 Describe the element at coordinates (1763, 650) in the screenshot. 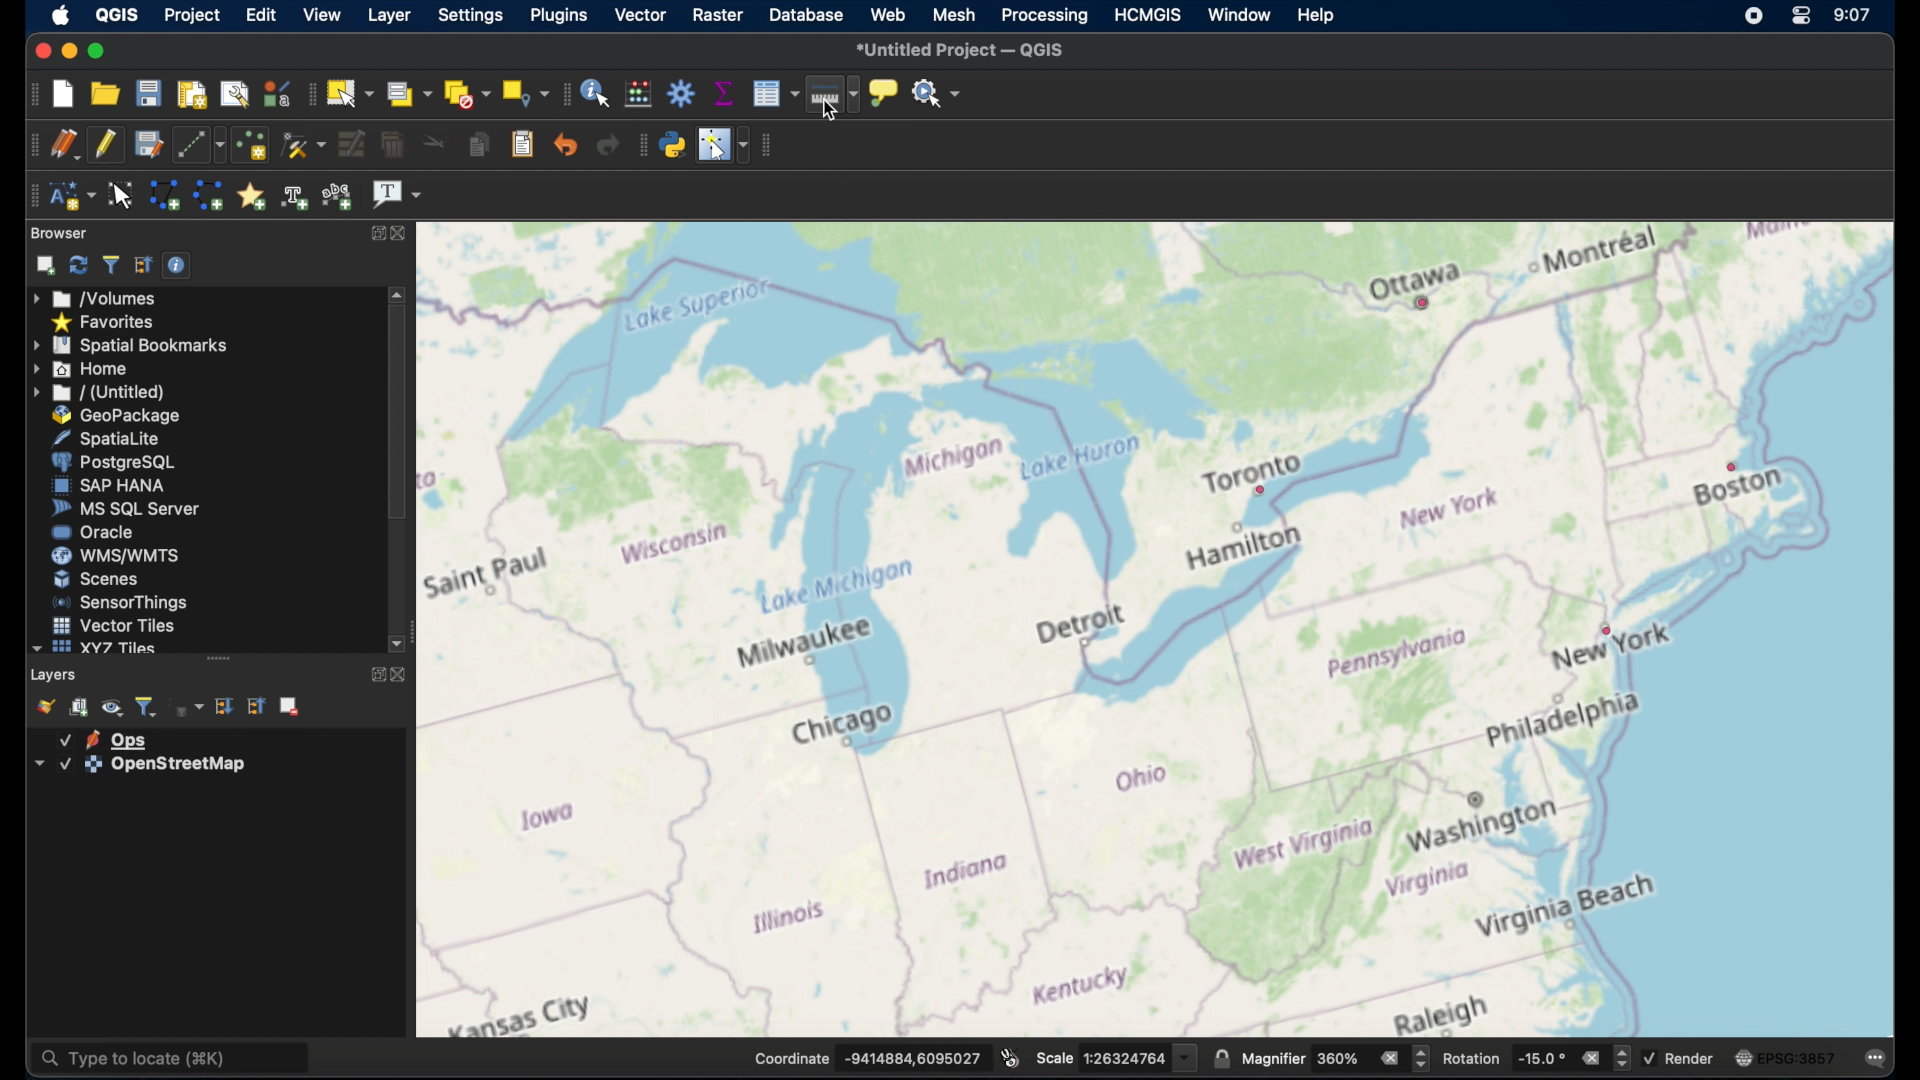

I see `open street map` at that location.